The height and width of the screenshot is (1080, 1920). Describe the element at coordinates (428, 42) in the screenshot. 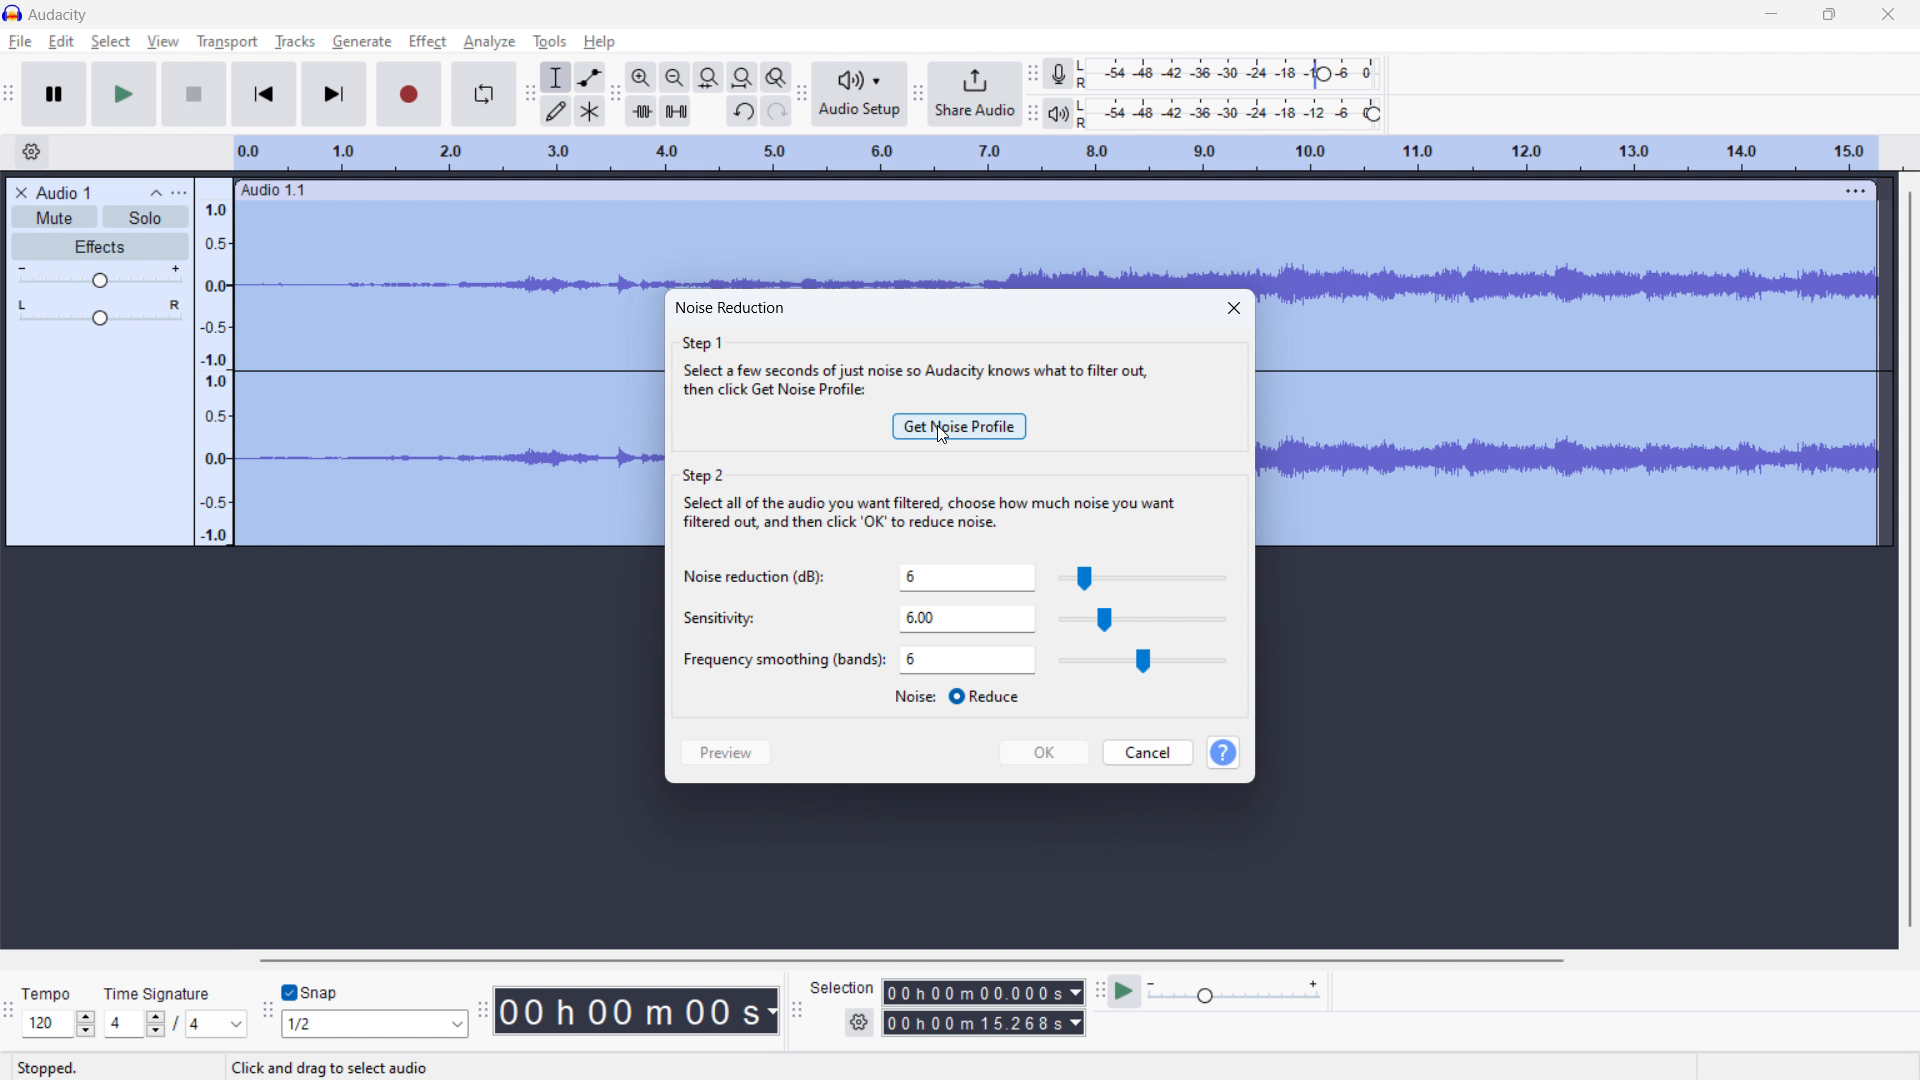

I see `effect` at that location.